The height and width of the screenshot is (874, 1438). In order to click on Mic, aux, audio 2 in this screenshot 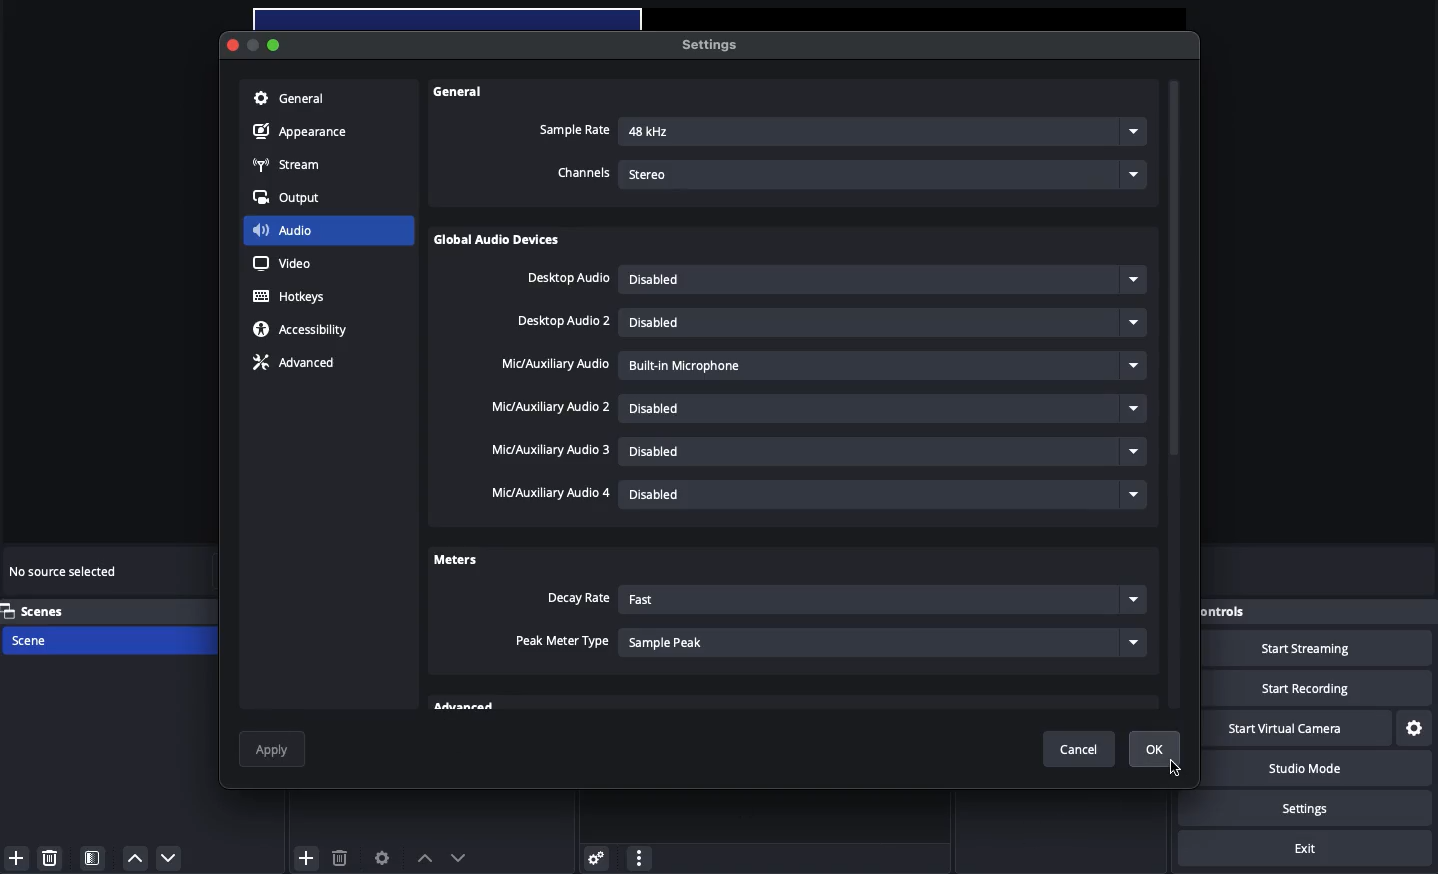, I will do `click(550, 407)`.